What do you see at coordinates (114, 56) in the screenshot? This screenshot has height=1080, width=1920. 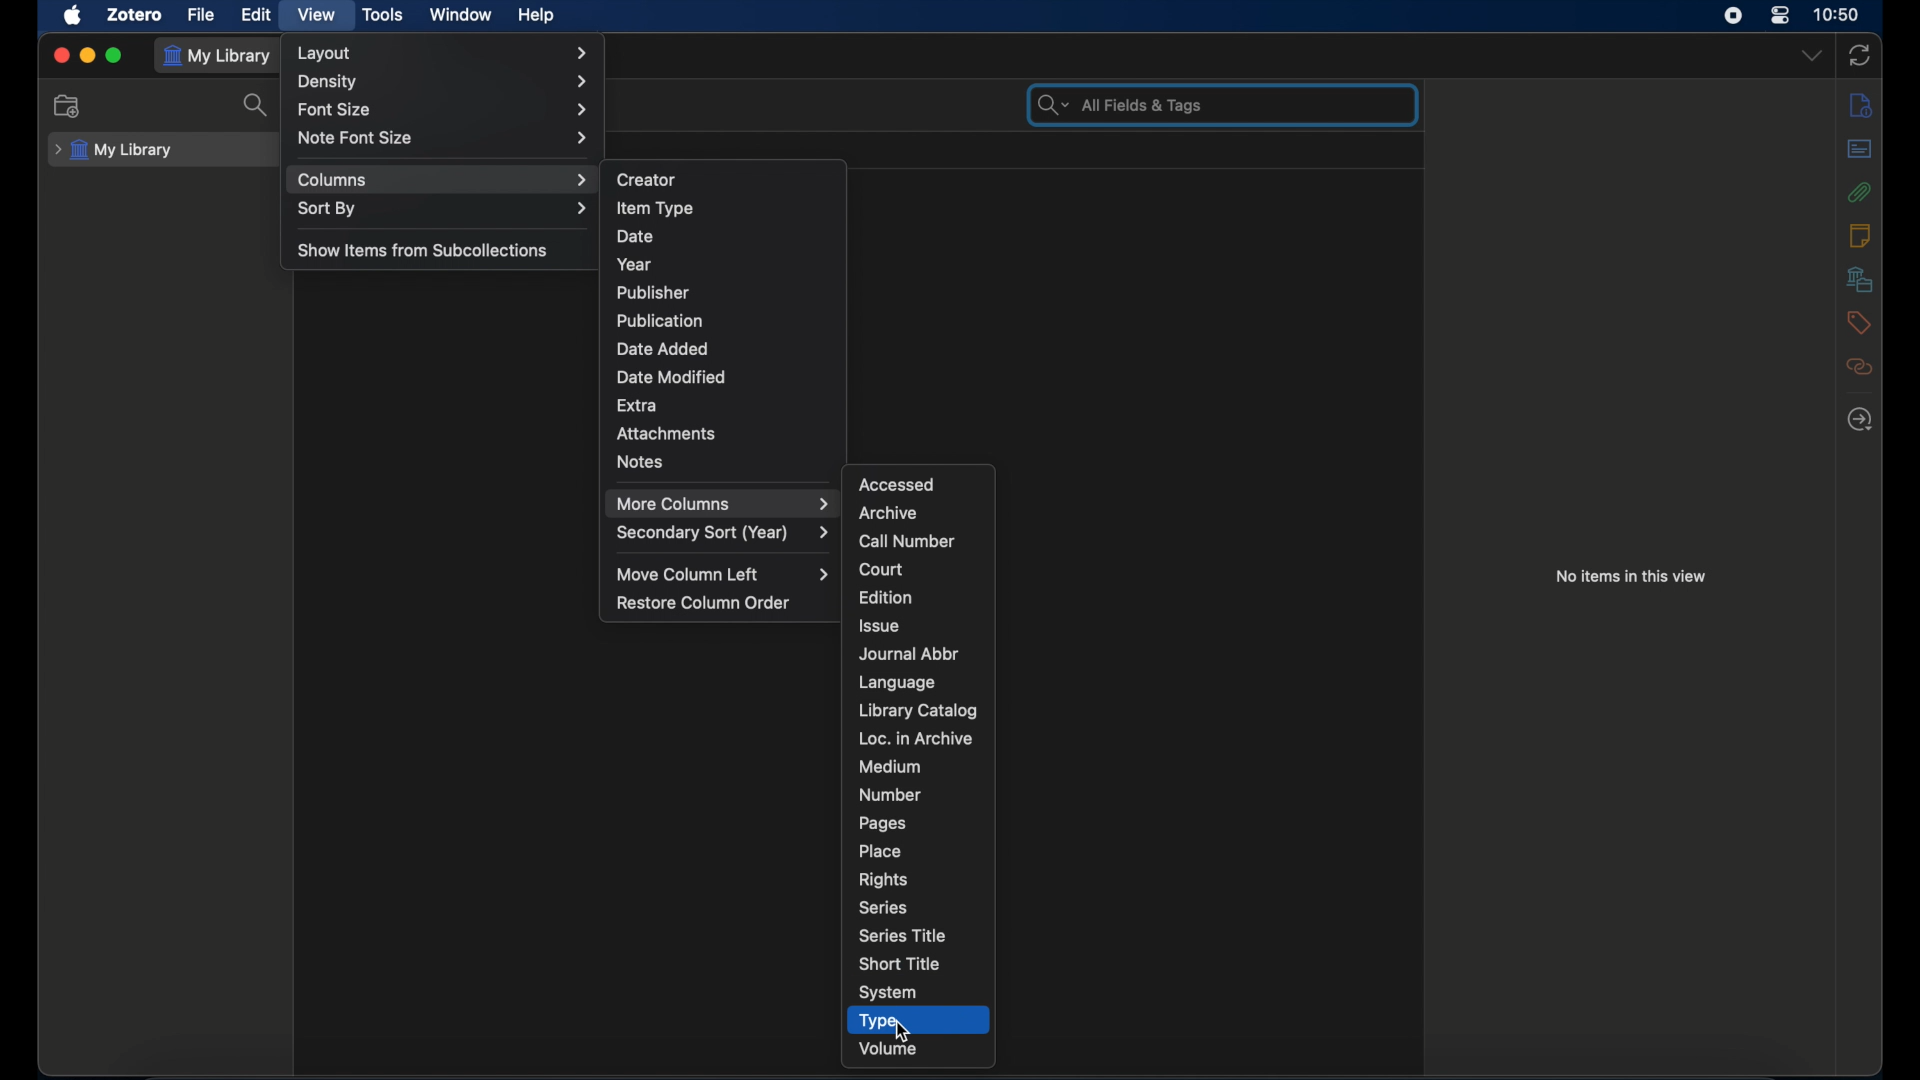 I see `maximize` at bounding box center [114, 56].